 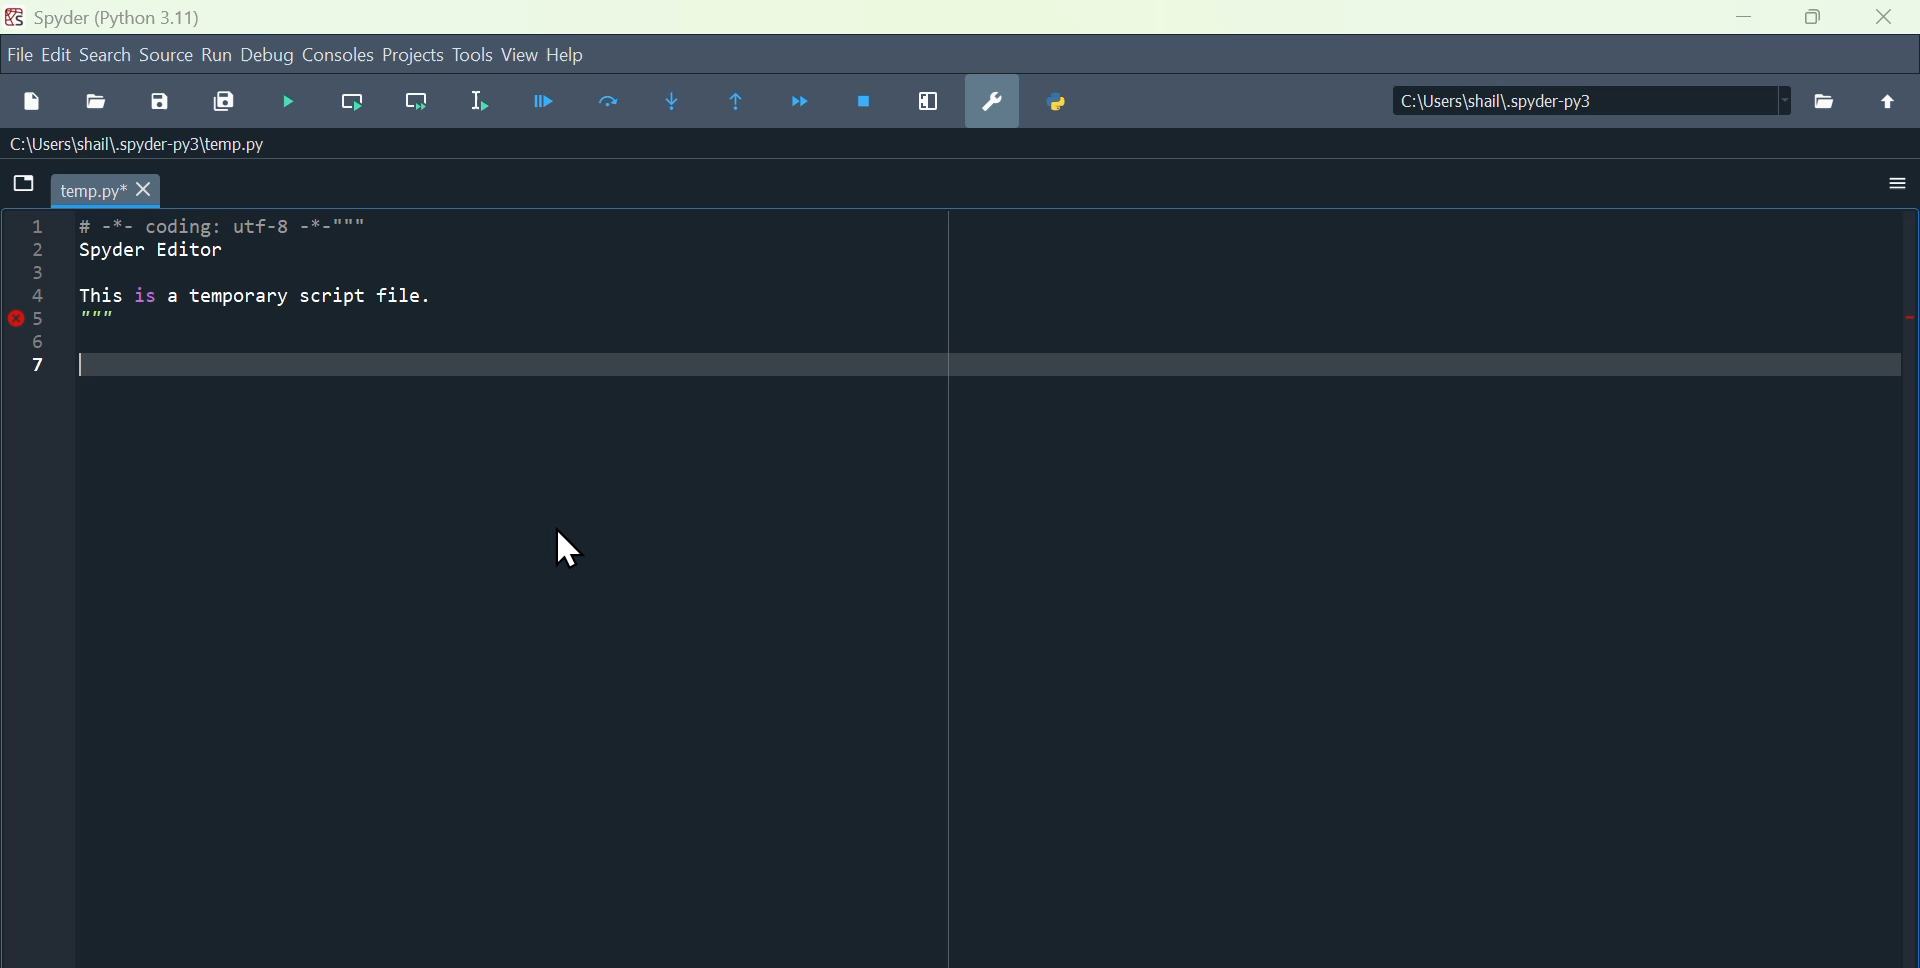 What do you see at coordinates (1815, 21) in the screenshot?
I see `maximise` at bounding box center [1815, 21].